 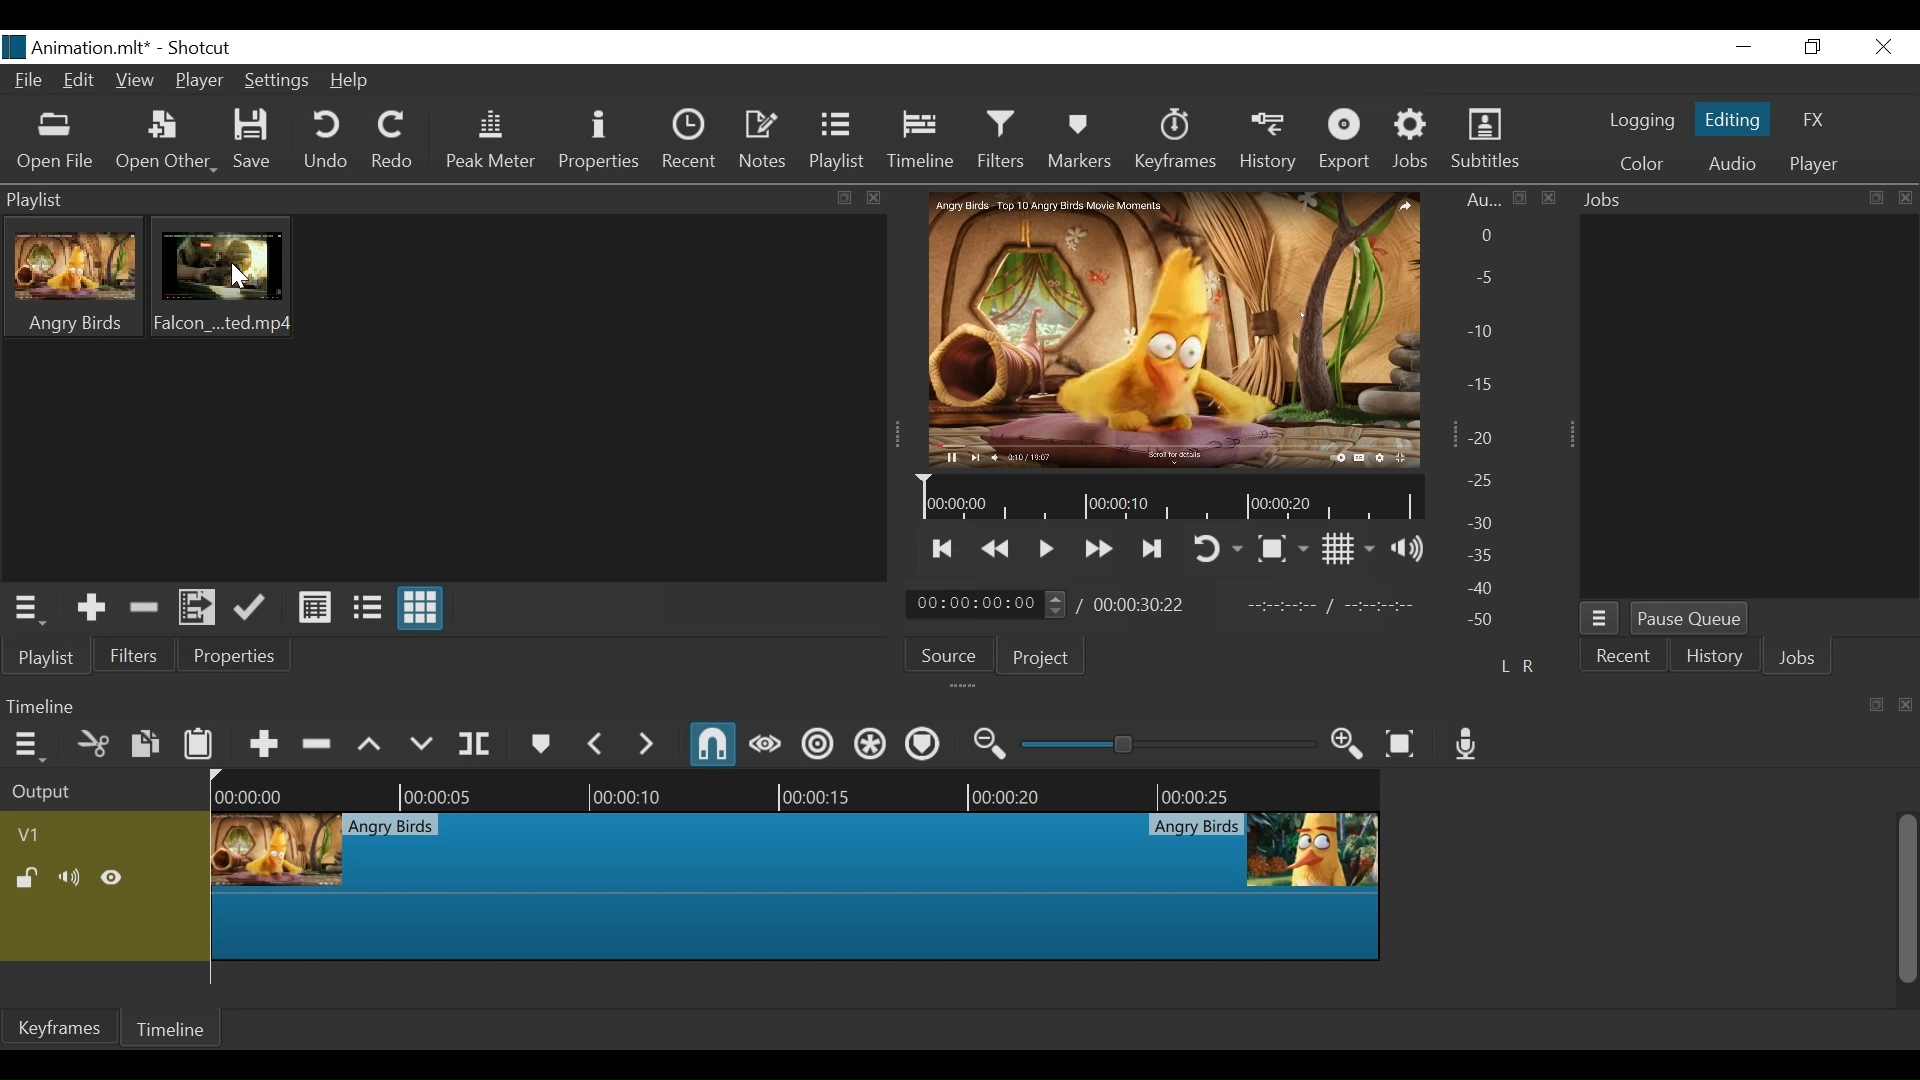 I want to click on Filters, so click(x=1000, y=140).